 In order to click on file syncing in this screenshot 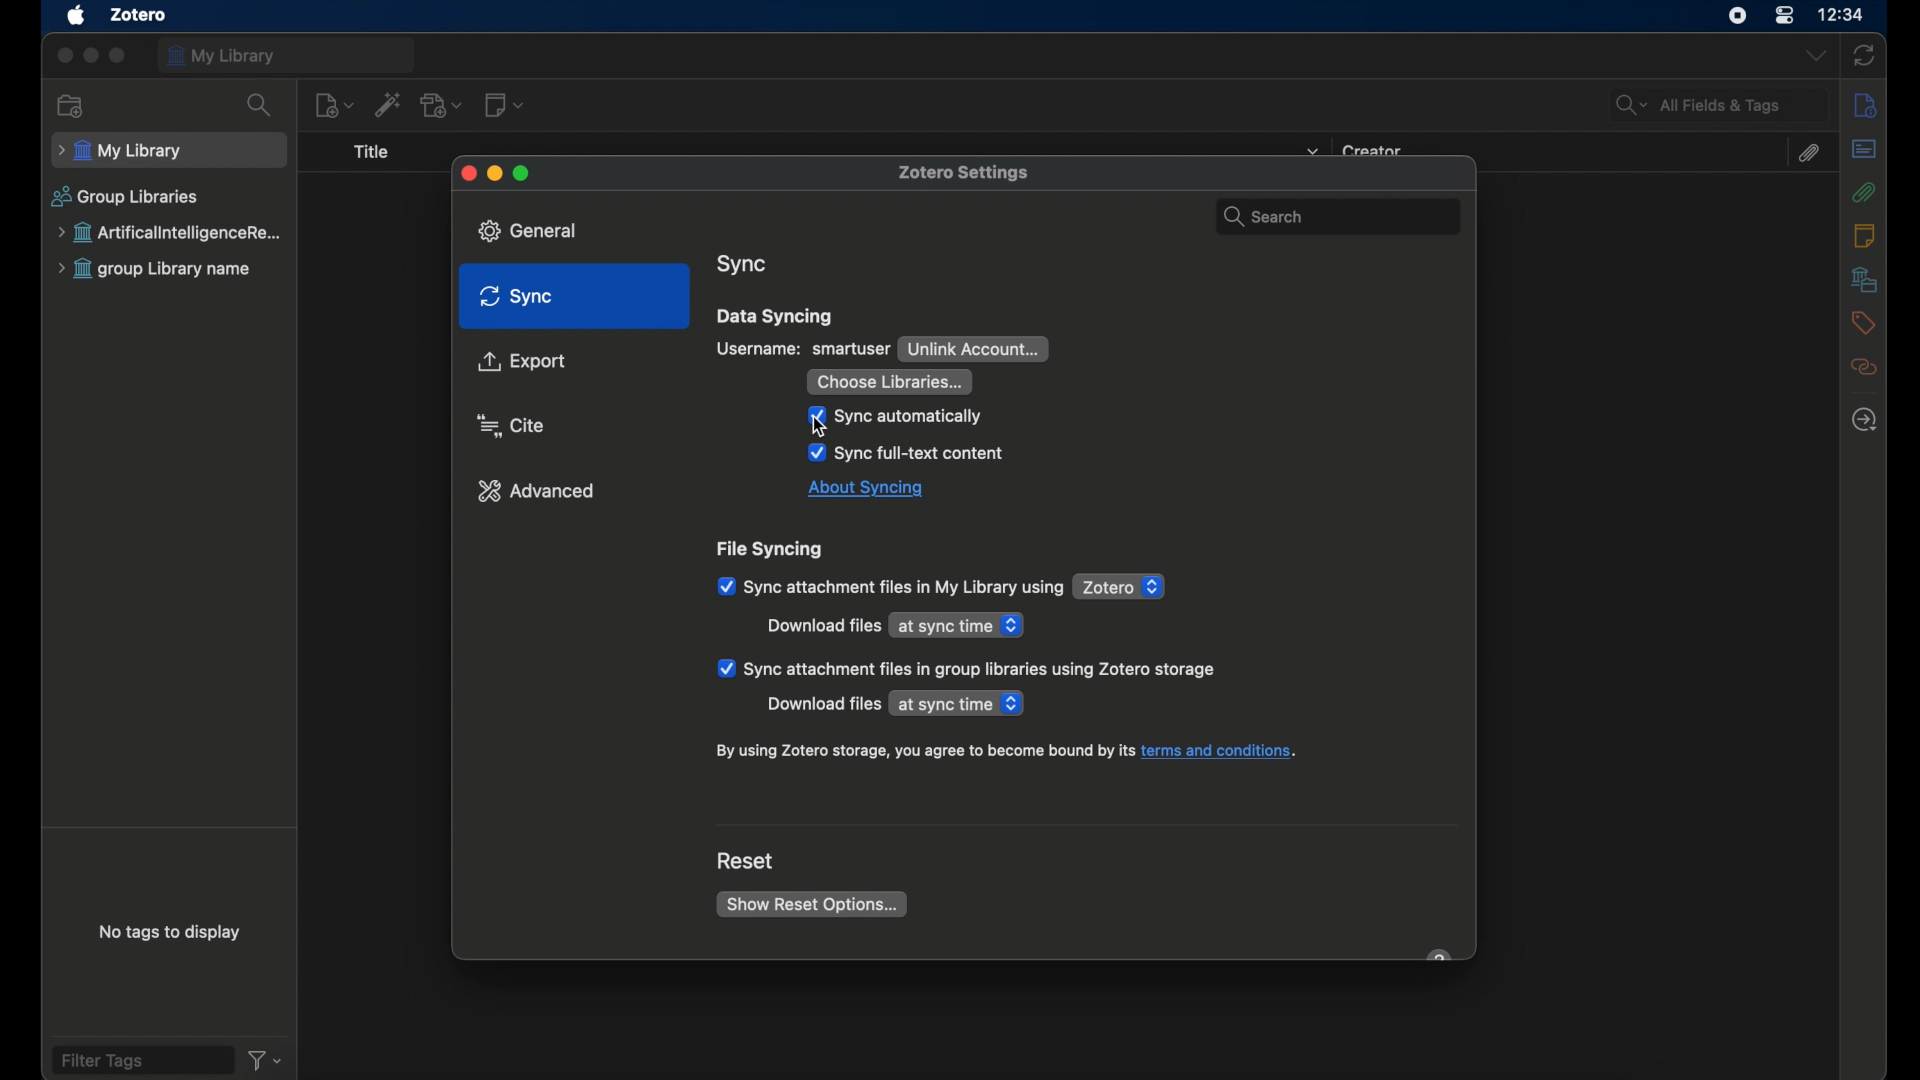, I will do `click(773, 550)`.